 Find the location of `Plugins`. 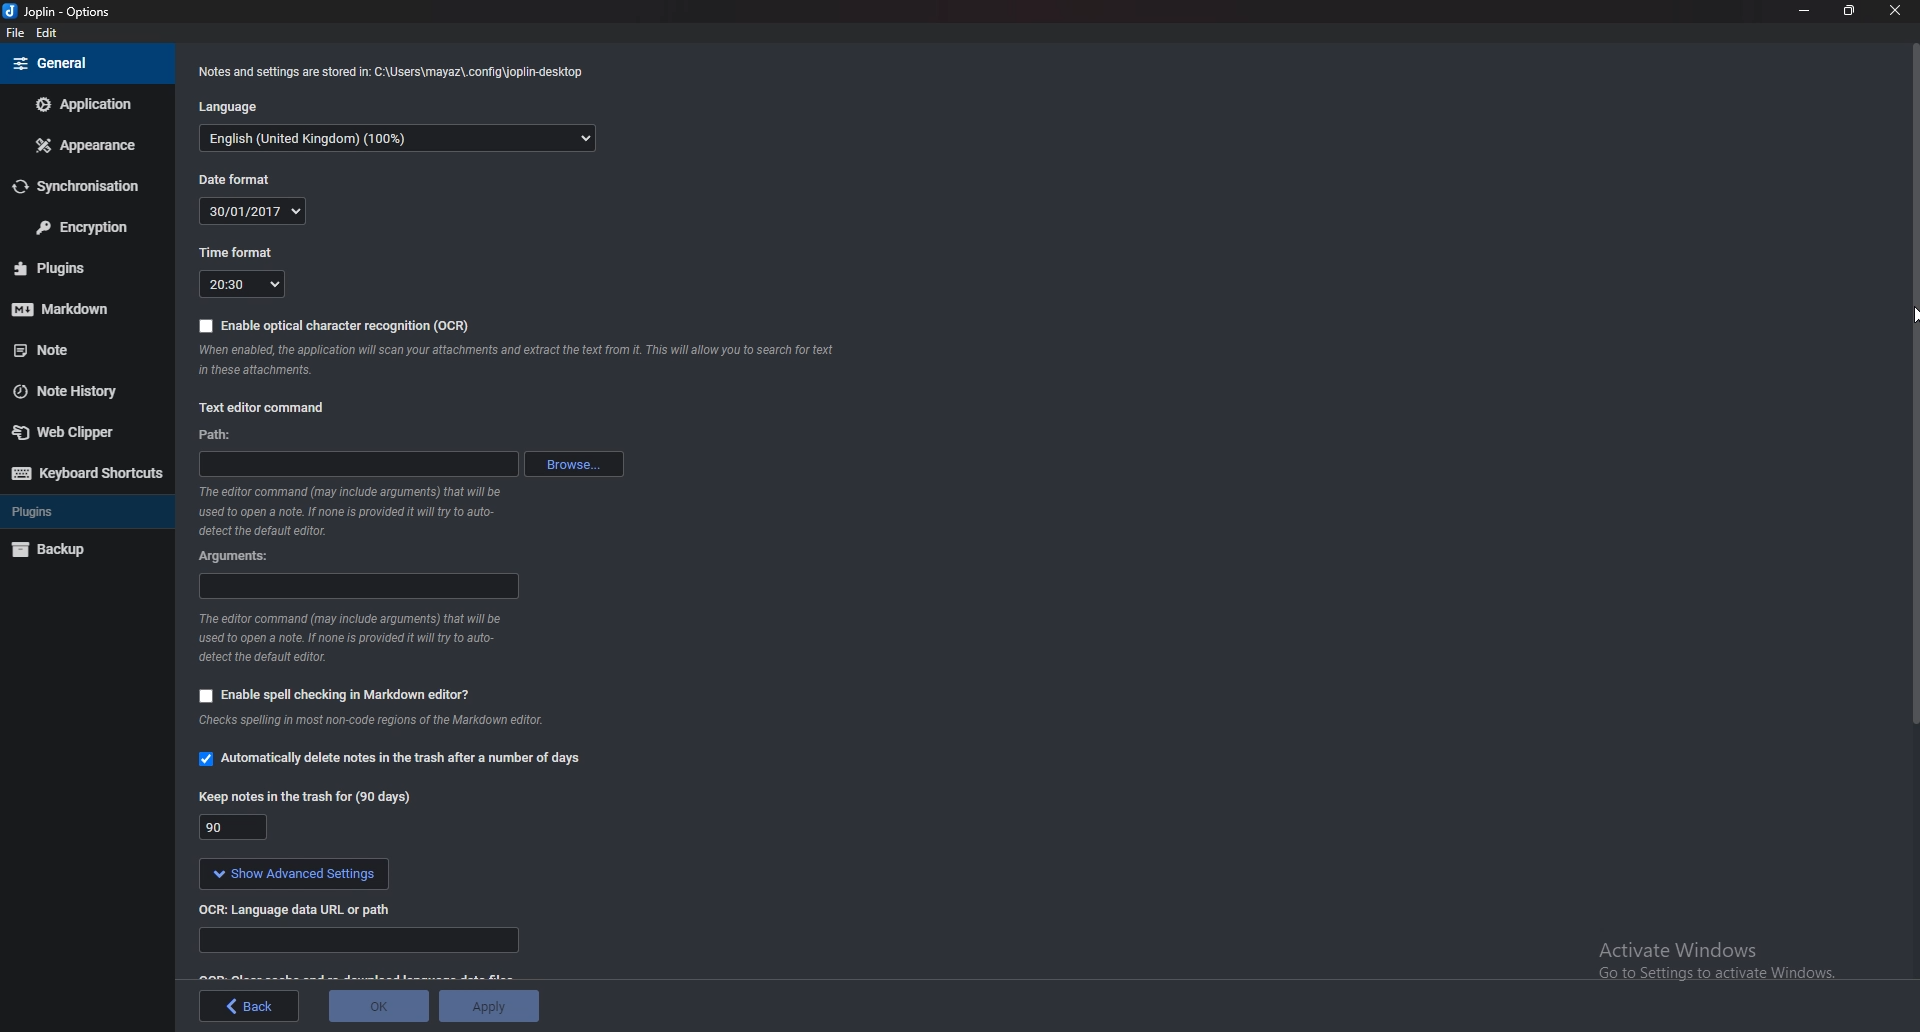

Plugins is located at coordinates (76, 510).